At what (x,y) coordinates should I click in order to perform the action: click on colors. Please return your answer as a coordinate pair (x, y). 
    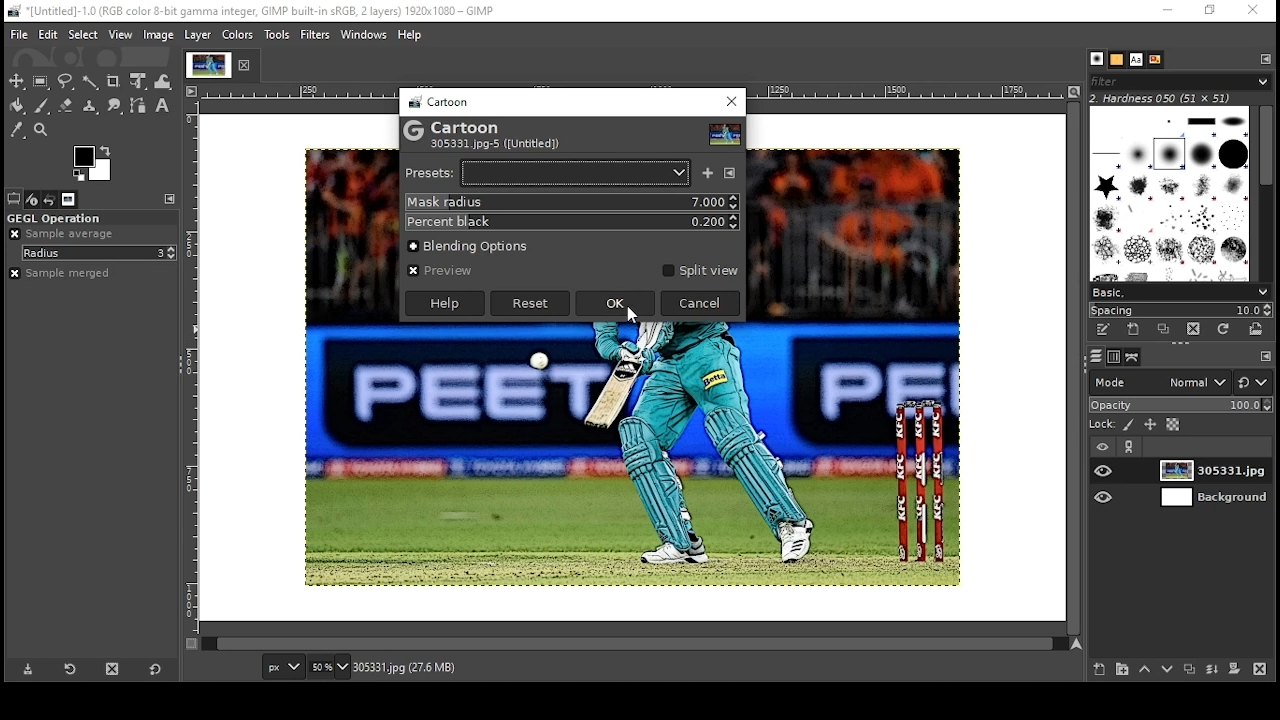
    Looking at the image, I should click on (240, 35).